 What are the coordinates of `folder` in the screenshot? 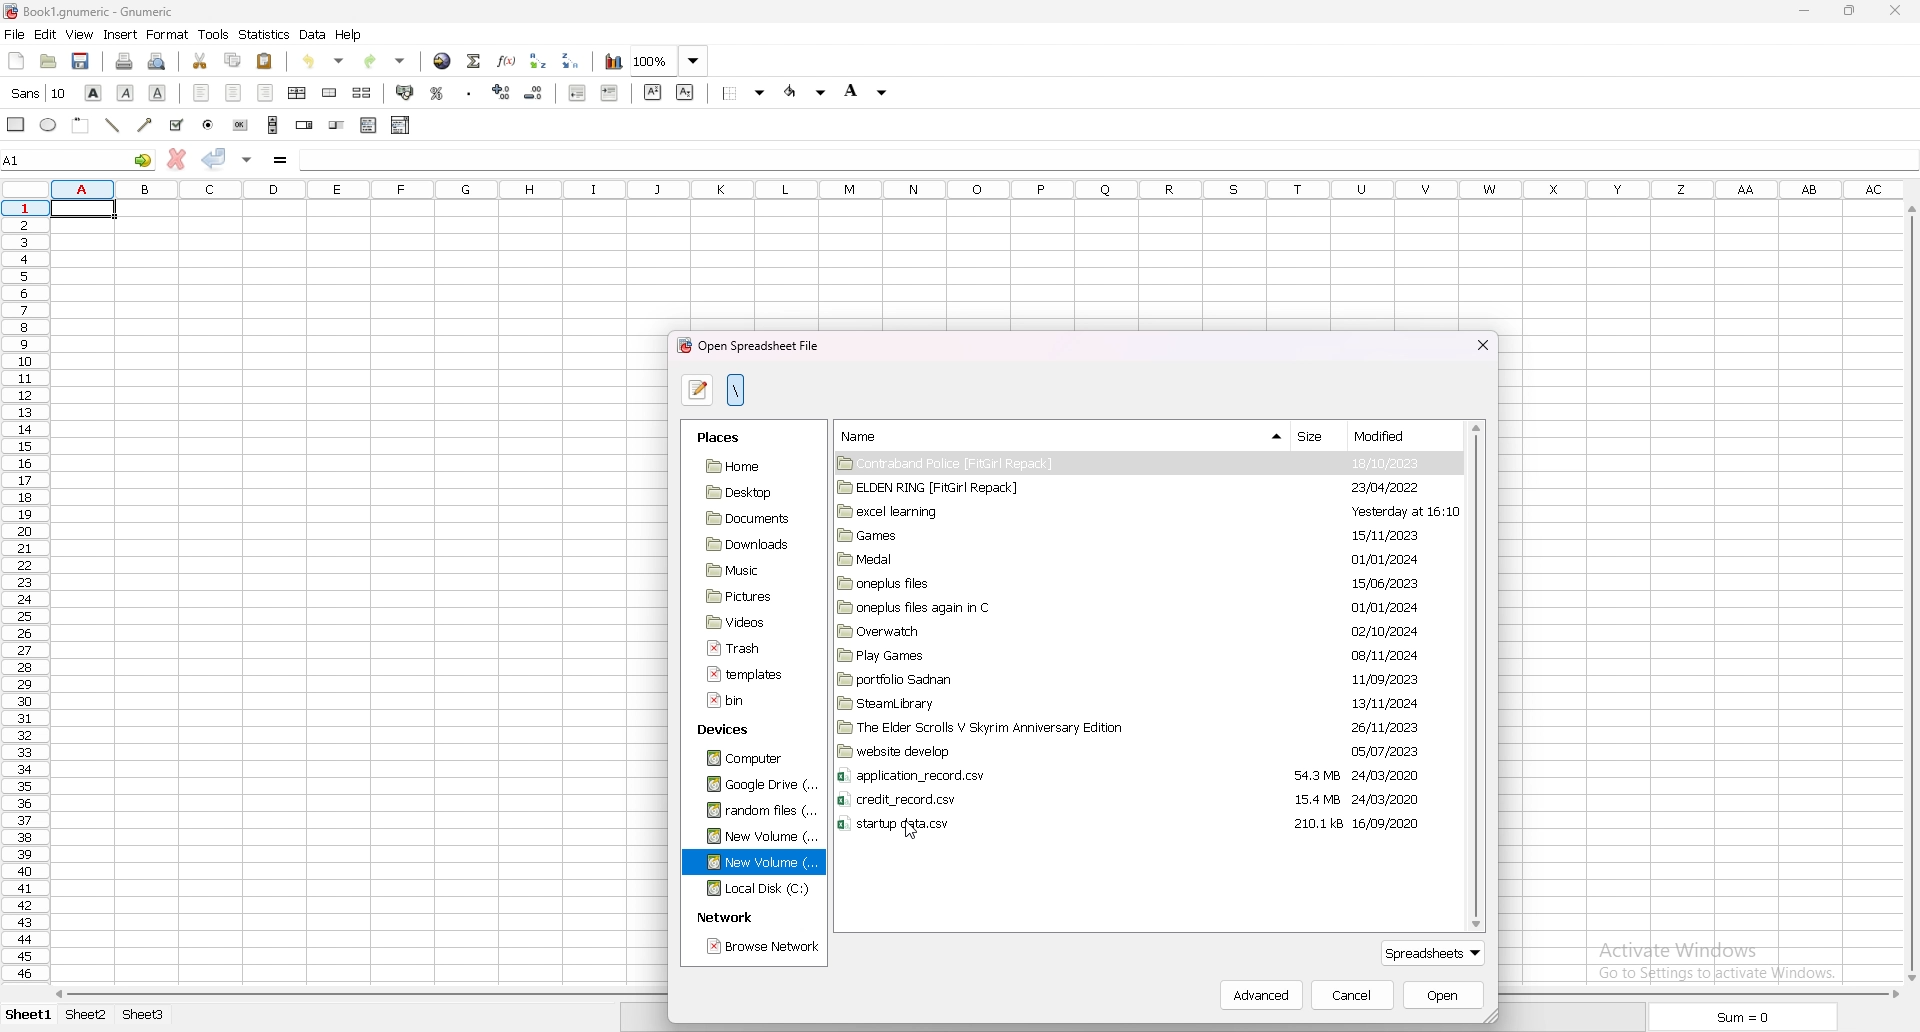 It's located at (743, 570).